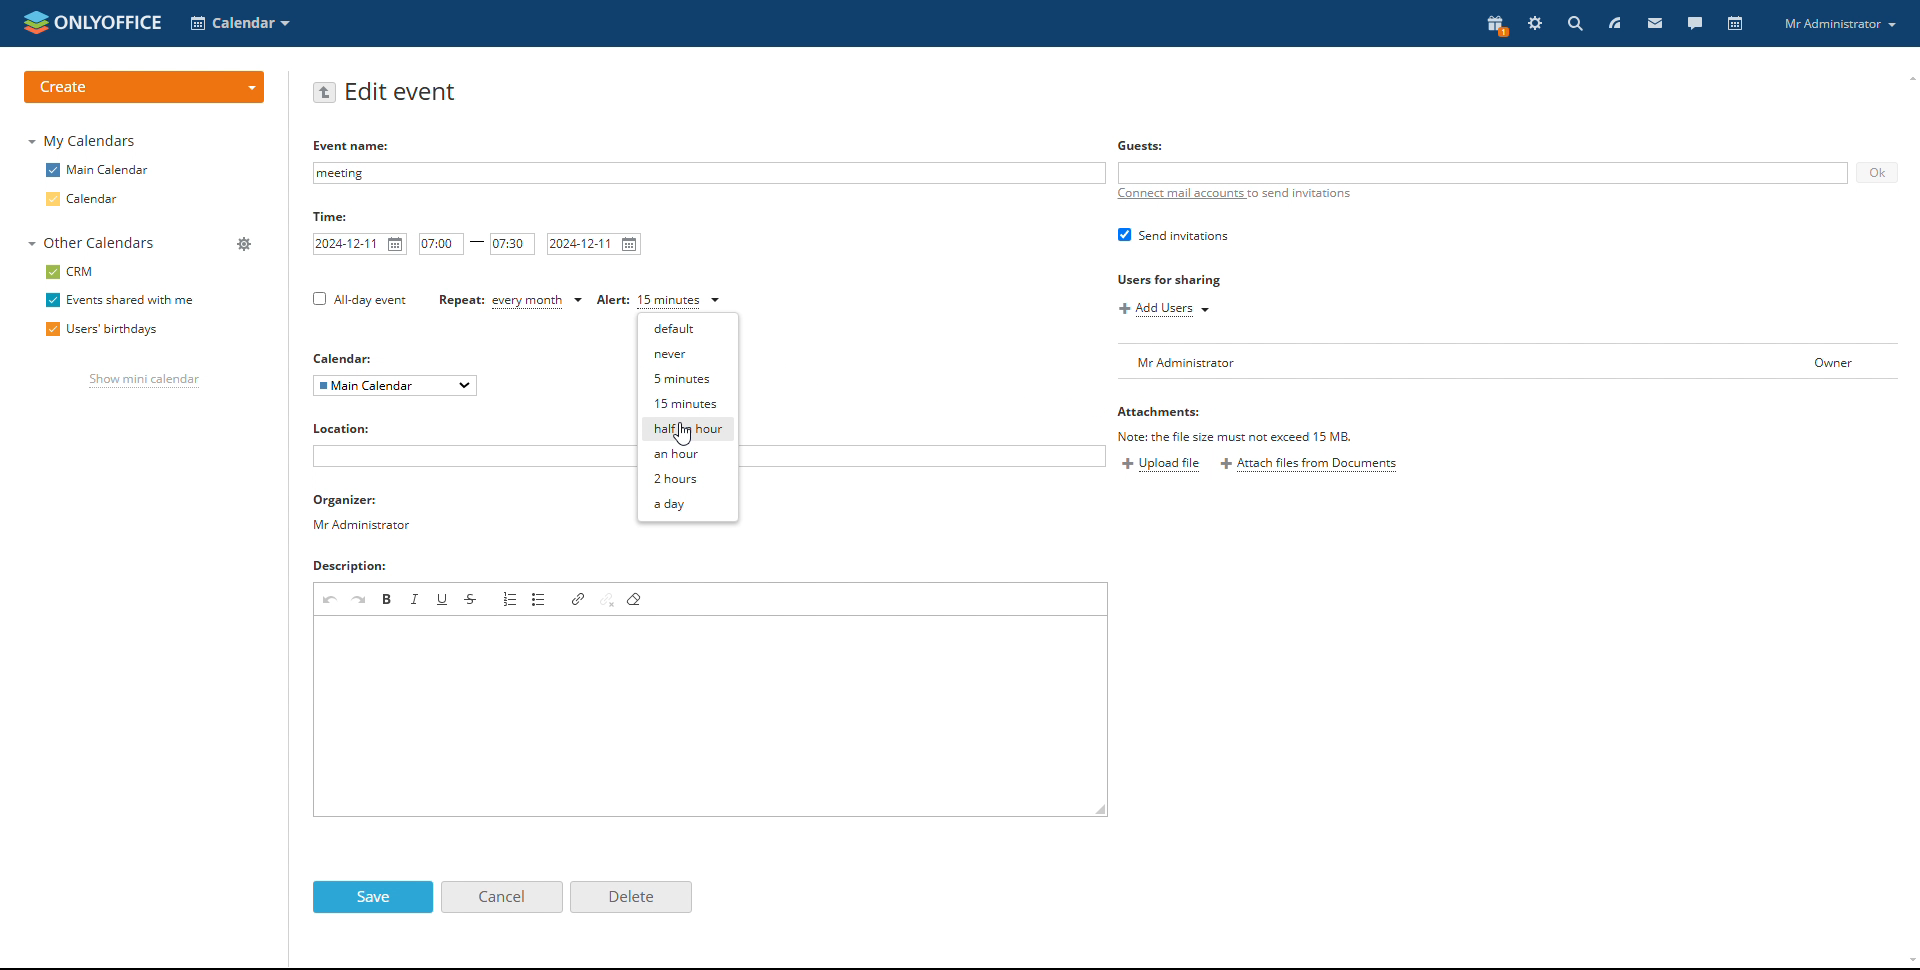  What do you see at coordinates (509, 599) in the screenshot?
I see `insert/remove numbered list` at bounding box center [509, 599].